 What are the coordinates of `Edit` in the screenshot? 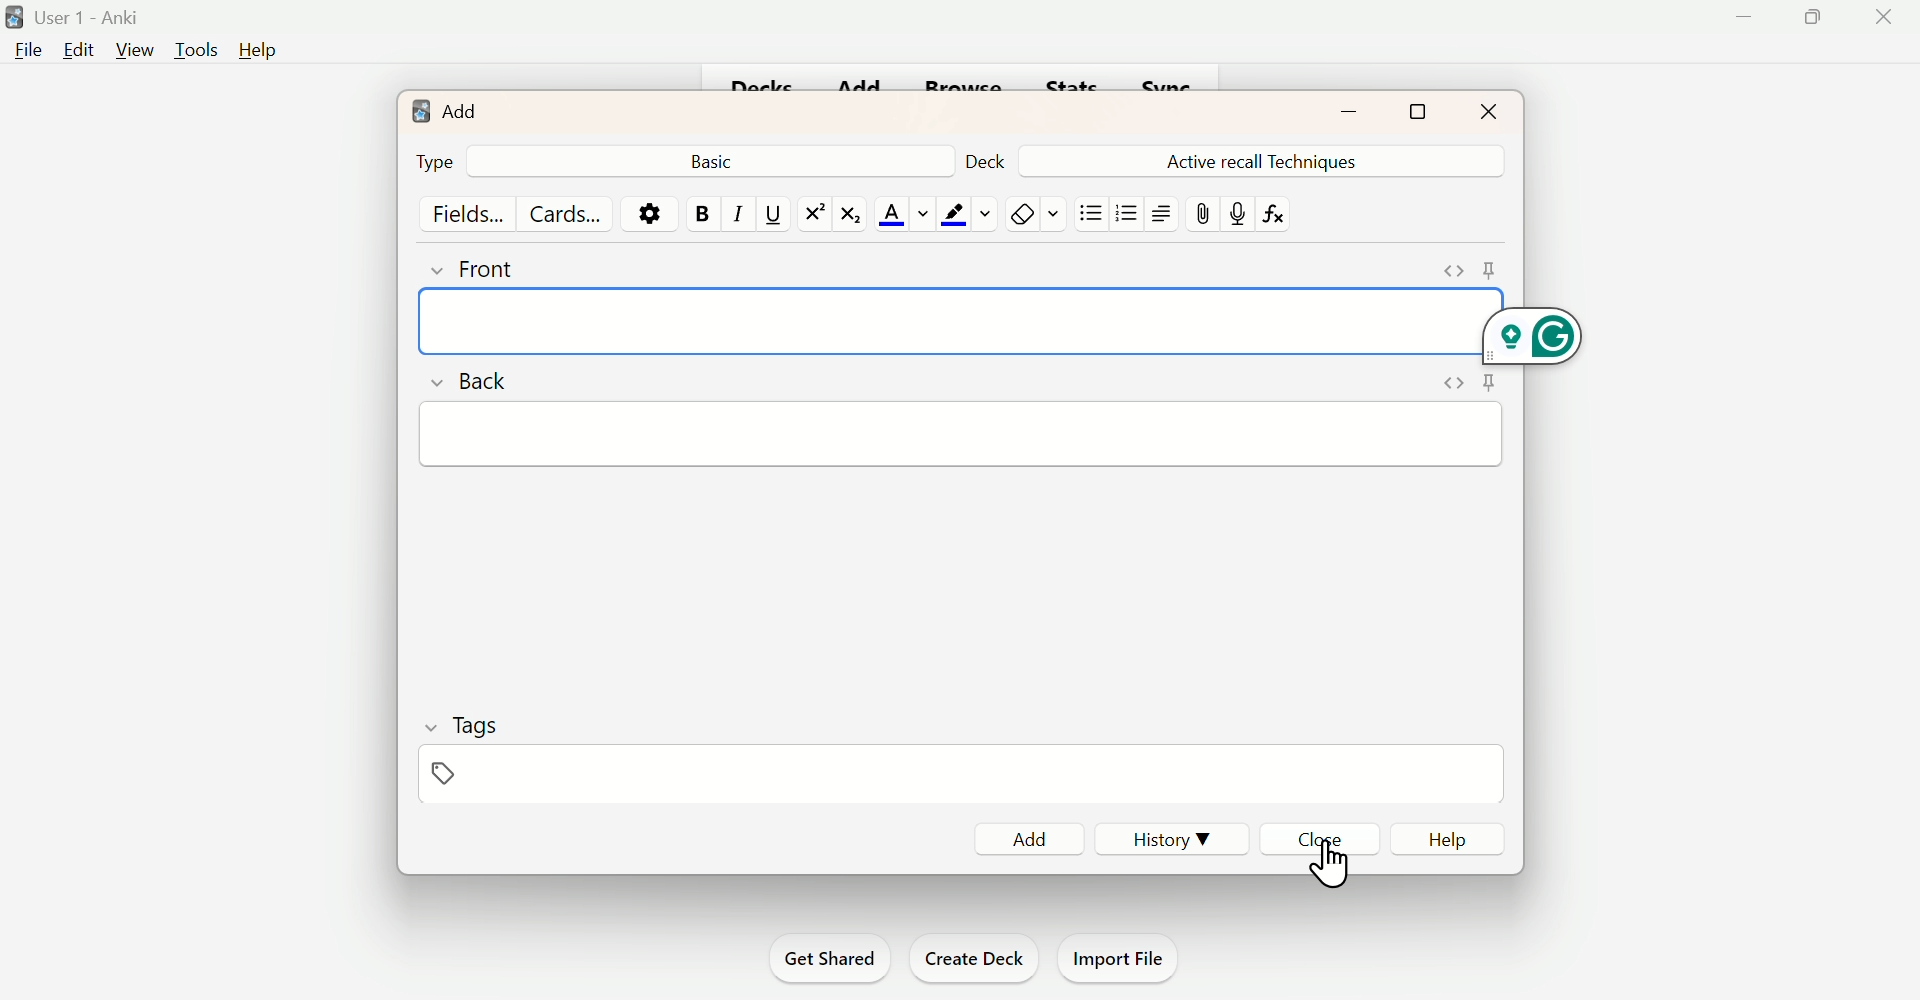 It's located at (77, 50).